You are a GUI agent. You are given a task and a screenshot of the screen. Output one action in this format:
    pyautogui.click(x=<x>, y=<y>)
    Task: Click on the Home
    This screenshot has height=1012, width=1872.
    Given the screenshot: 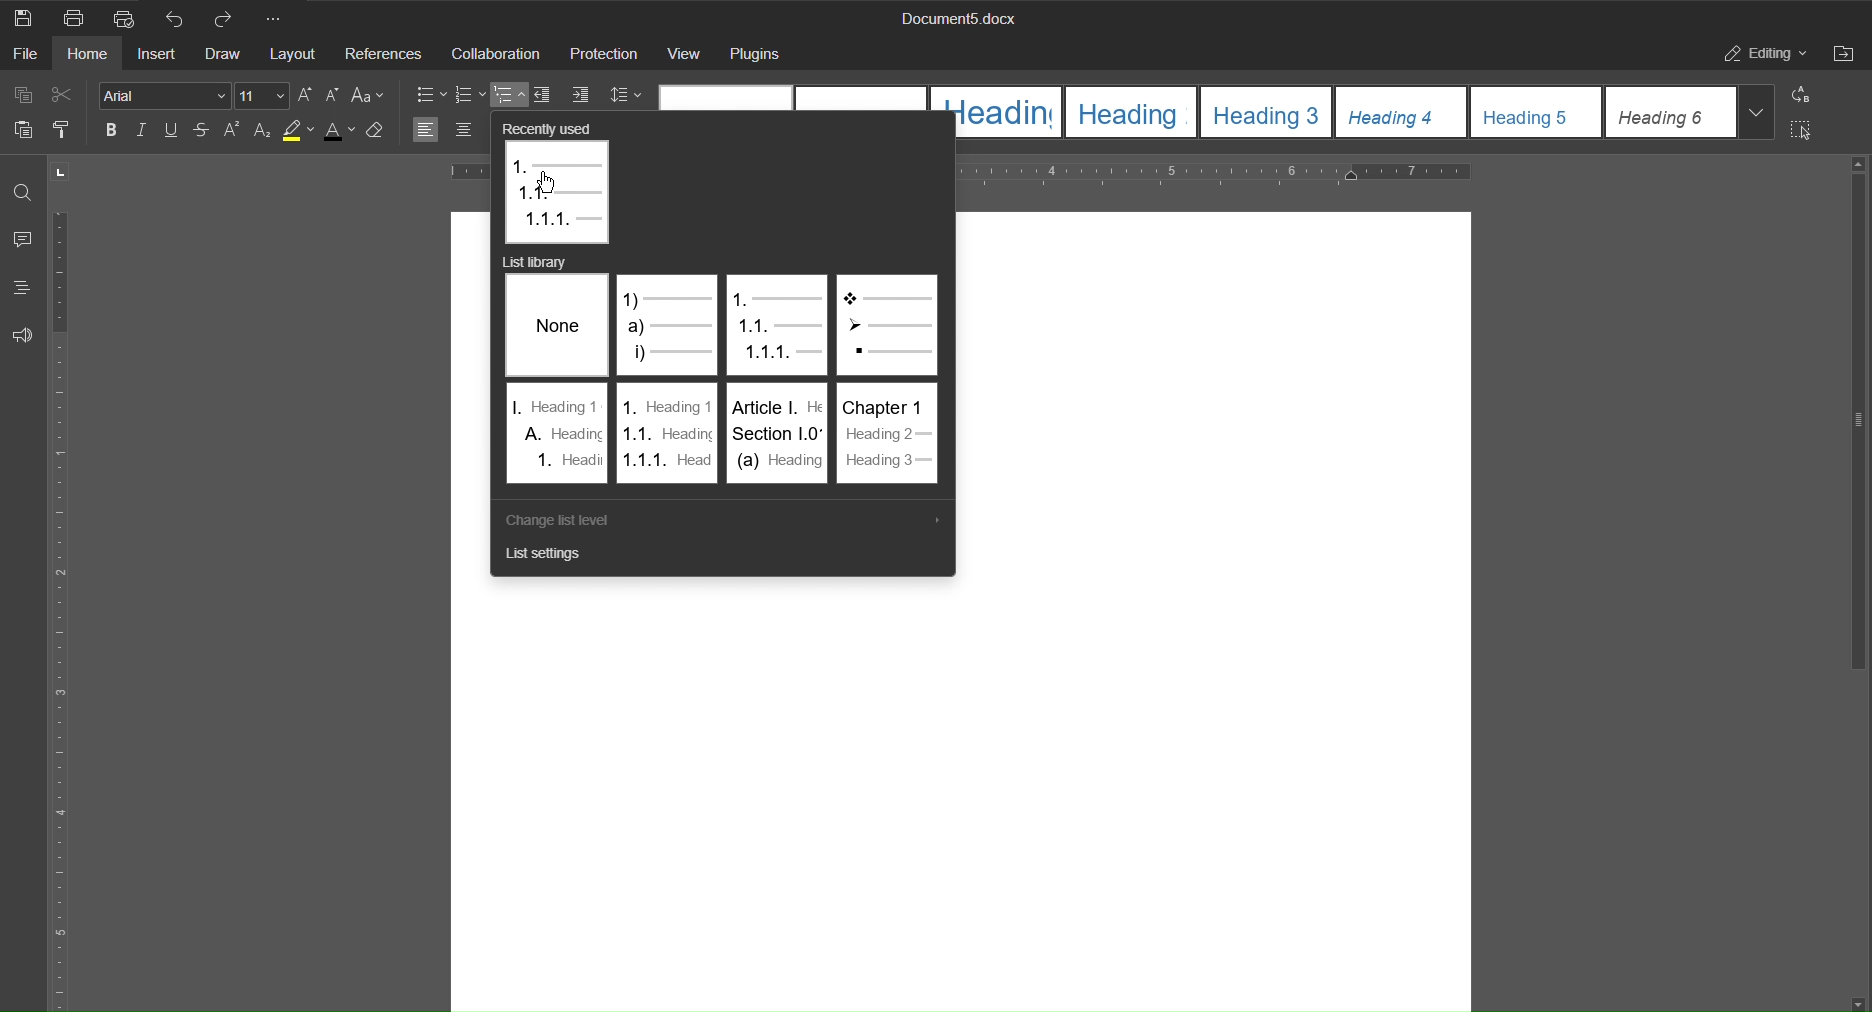 What is the action you would take?
    pyautogui.click(x=92, y=56)
    